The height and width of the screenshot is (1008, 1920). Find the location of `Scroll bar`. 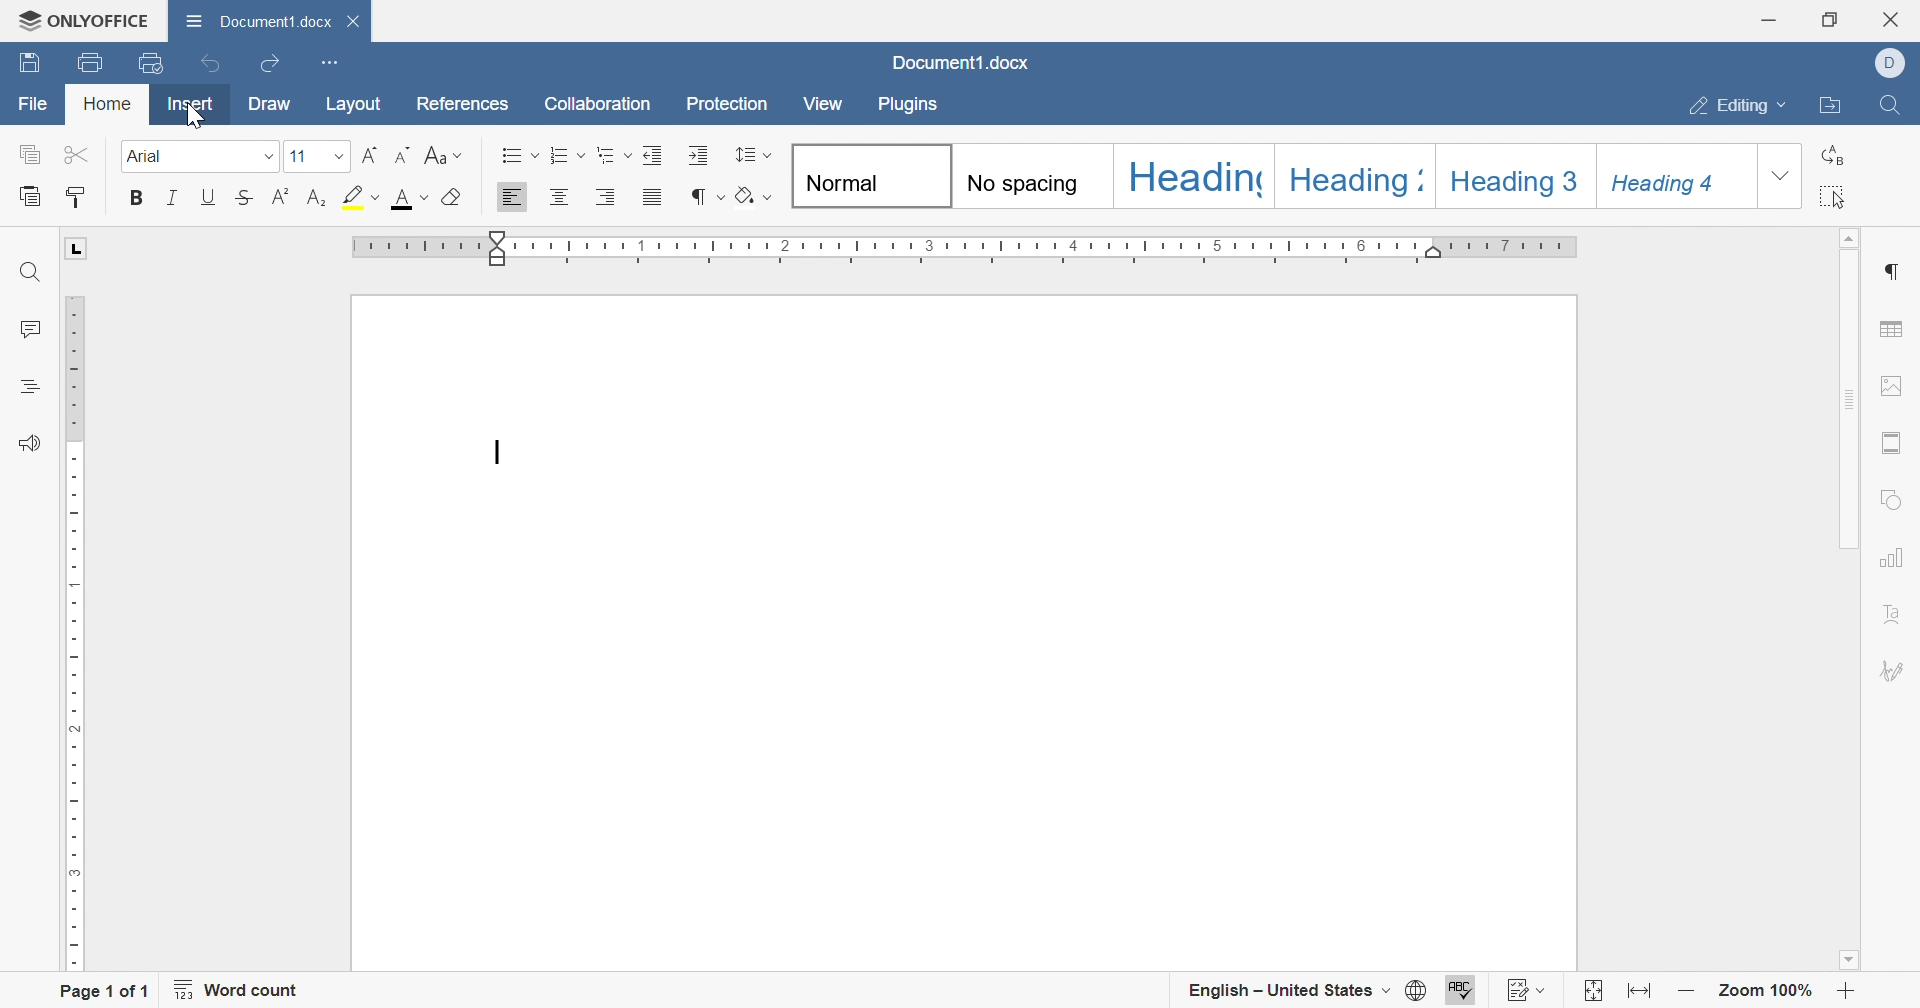

Scroll bar is located at coordinates (1856, 562).